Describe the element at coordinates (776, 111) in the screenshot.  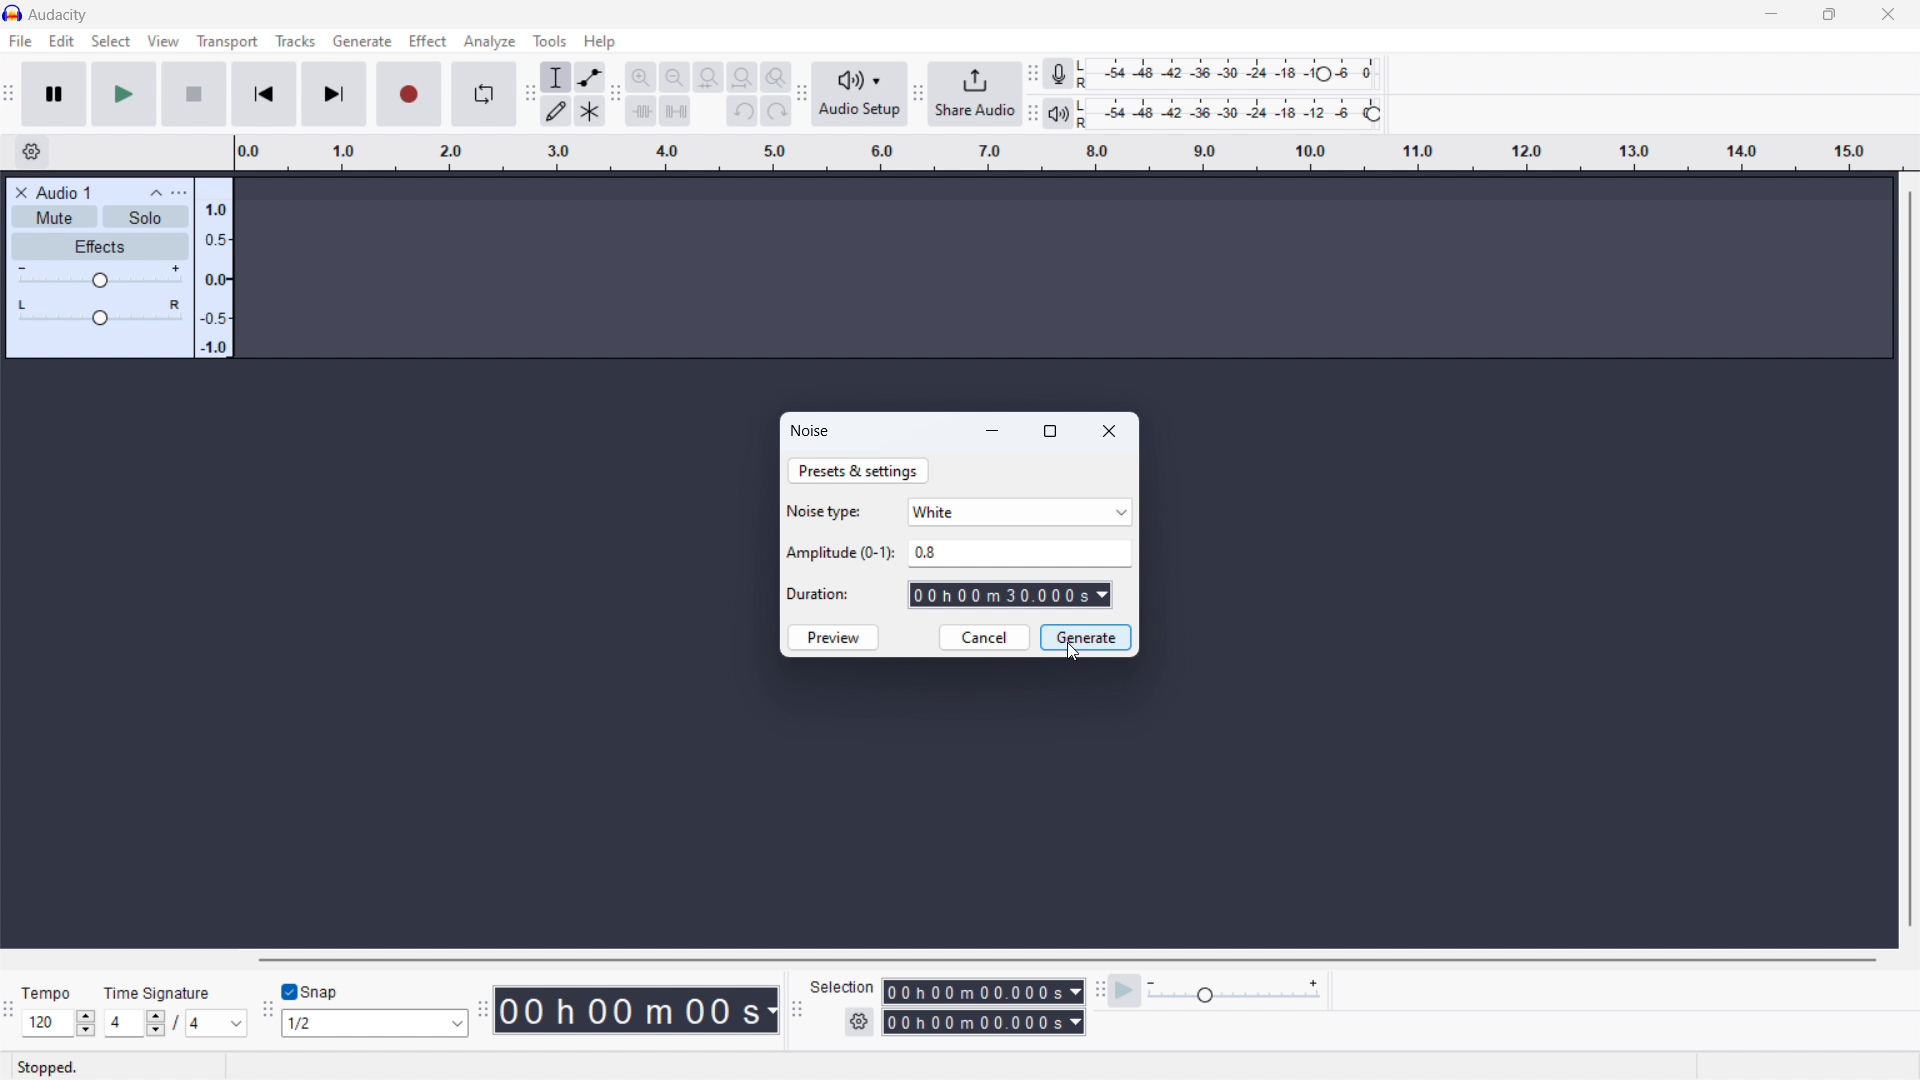
I see `redo` at that location.